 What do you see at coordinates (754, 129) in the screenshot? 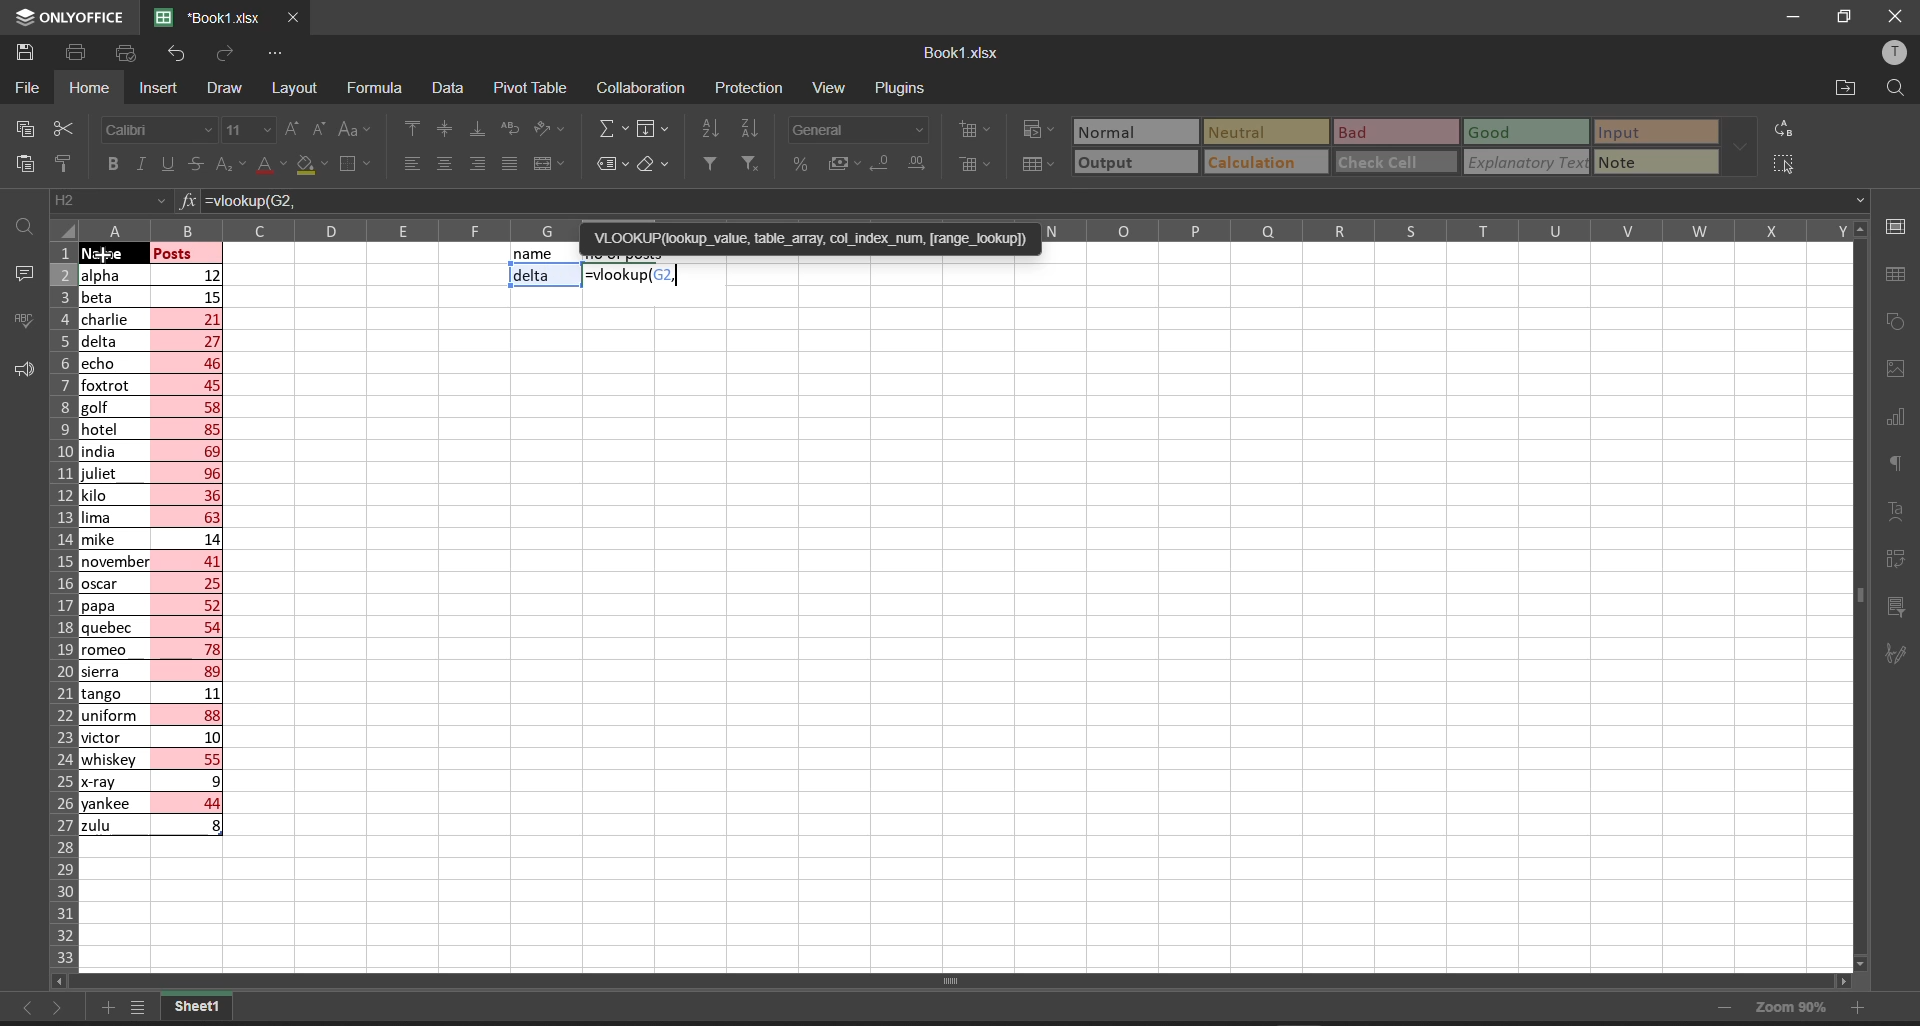
I see `sort descending` at bounding box center [754, 129].